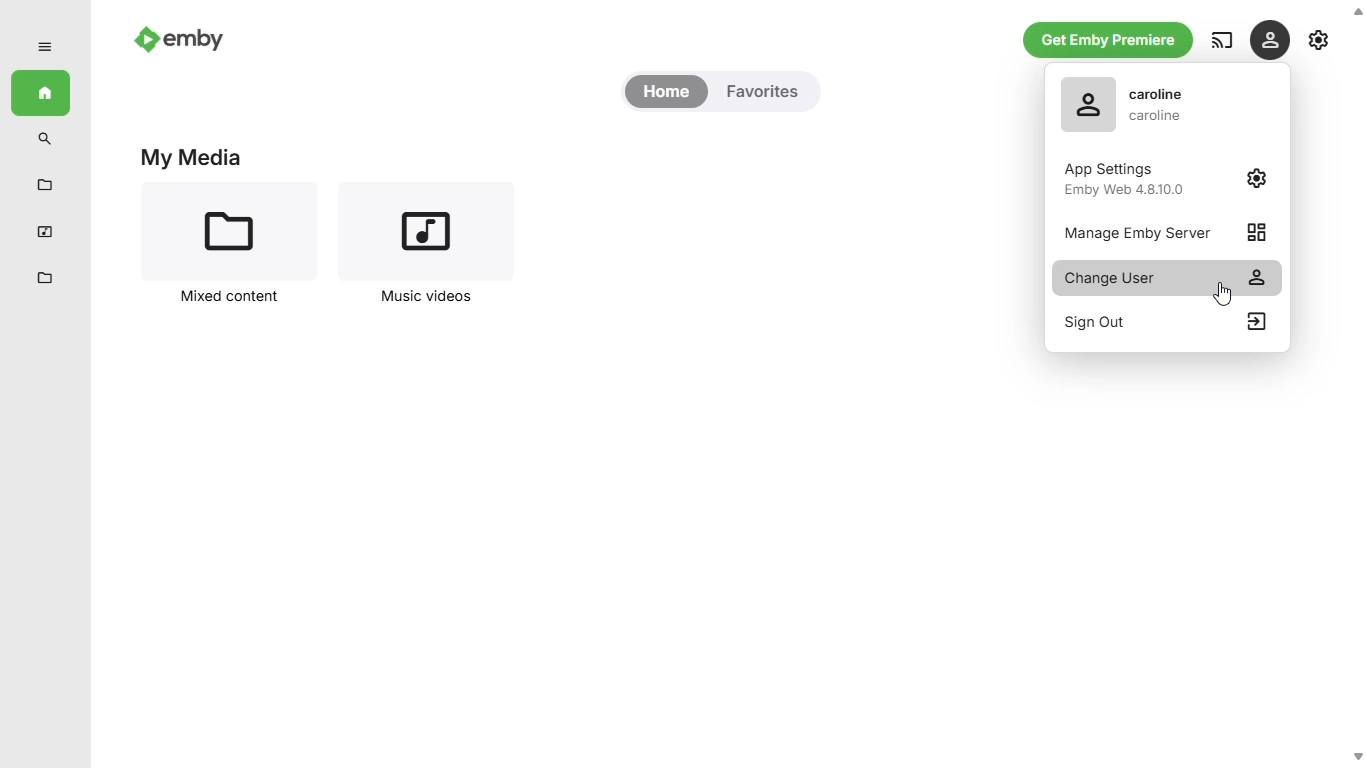 The height and width of the screenshot is (768, 1366). Describe the element at coordinates (44, 185) in the screenshot. I see `mixed content` at that location.